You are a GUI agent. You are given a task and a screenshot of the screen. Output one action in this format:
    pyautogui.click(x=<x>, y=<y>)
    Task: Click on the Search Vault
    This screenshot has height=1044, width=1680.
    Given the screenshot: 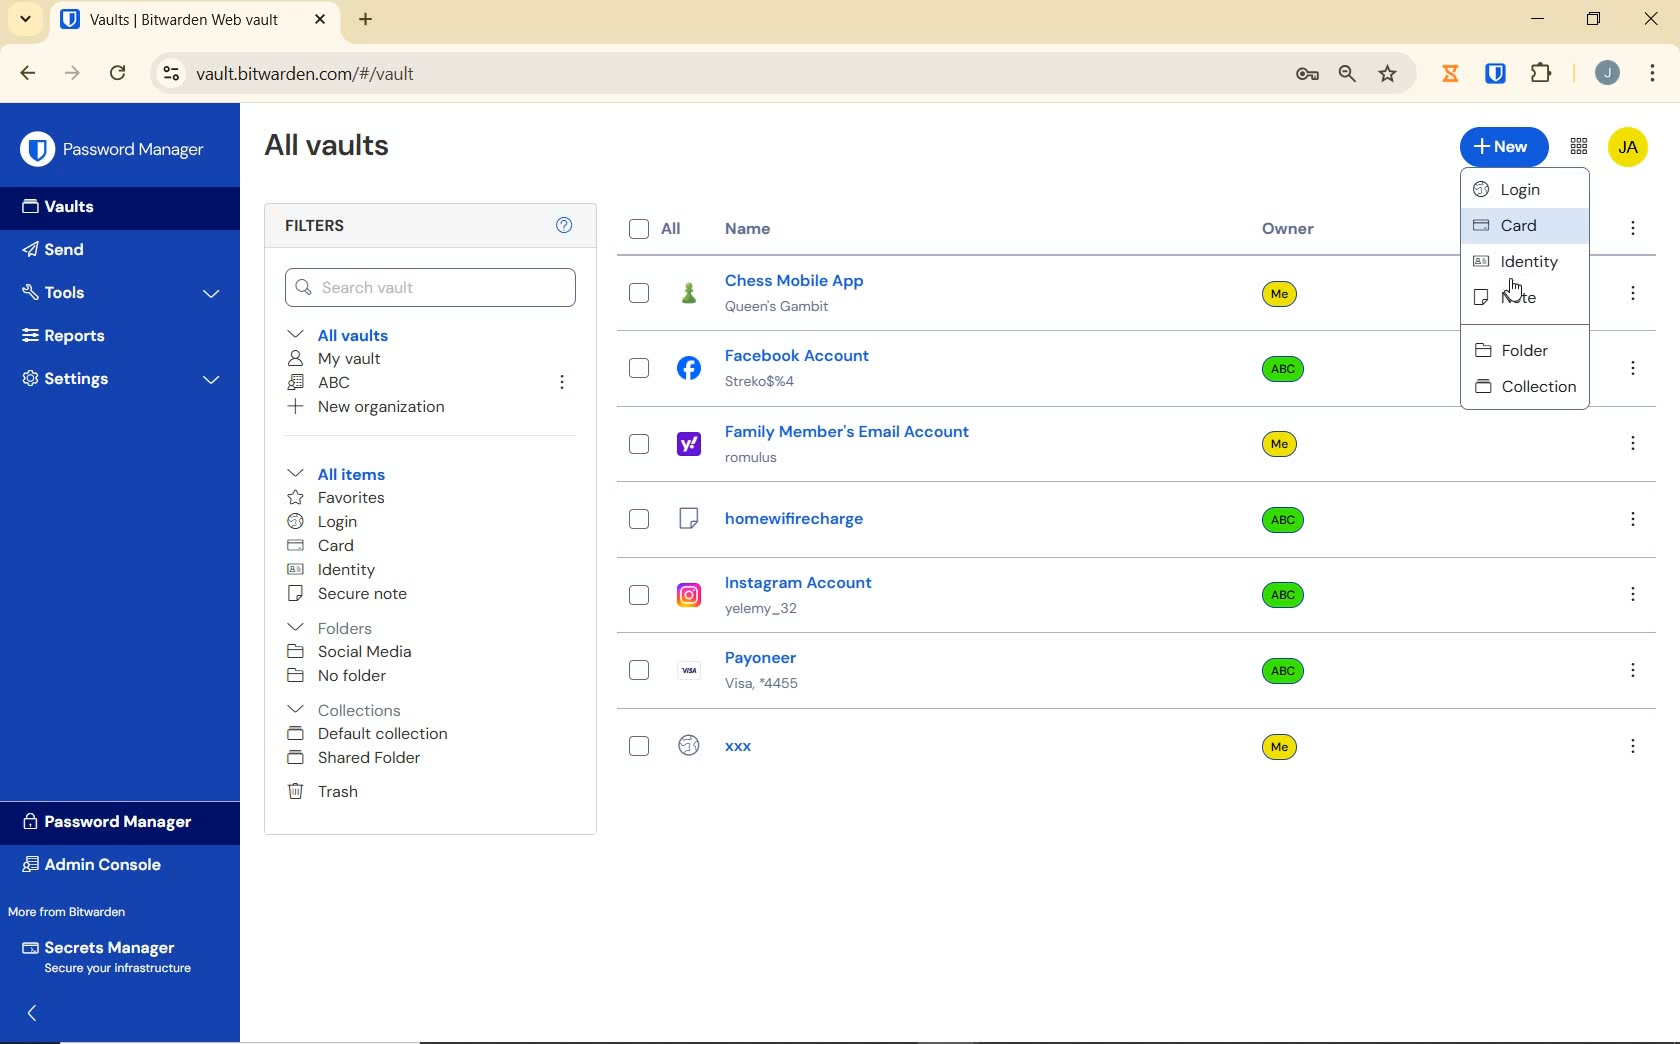 What is the action you would take?
    pyautogui.click(x=430, y=286)
    